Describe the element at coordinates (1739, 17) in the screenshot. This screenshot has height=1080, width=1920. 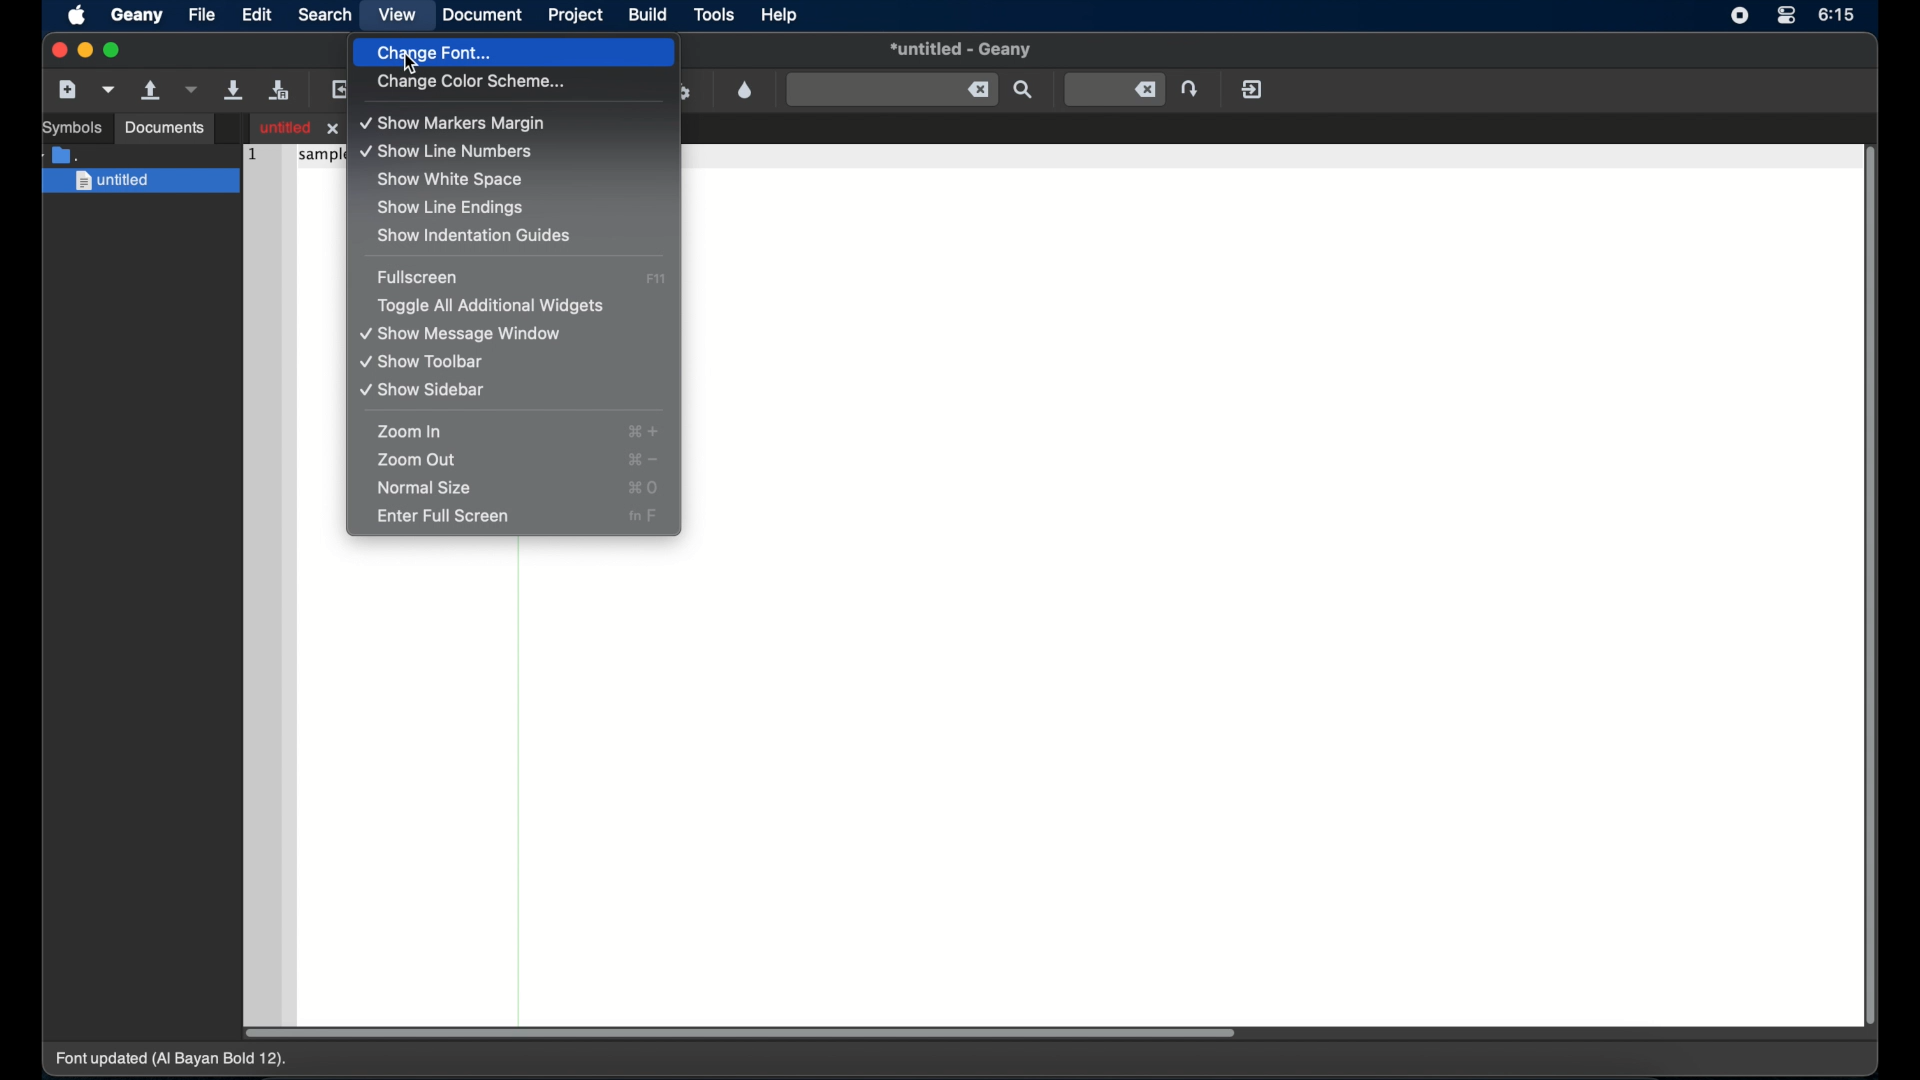
I see `screen recorder icon` at that location.